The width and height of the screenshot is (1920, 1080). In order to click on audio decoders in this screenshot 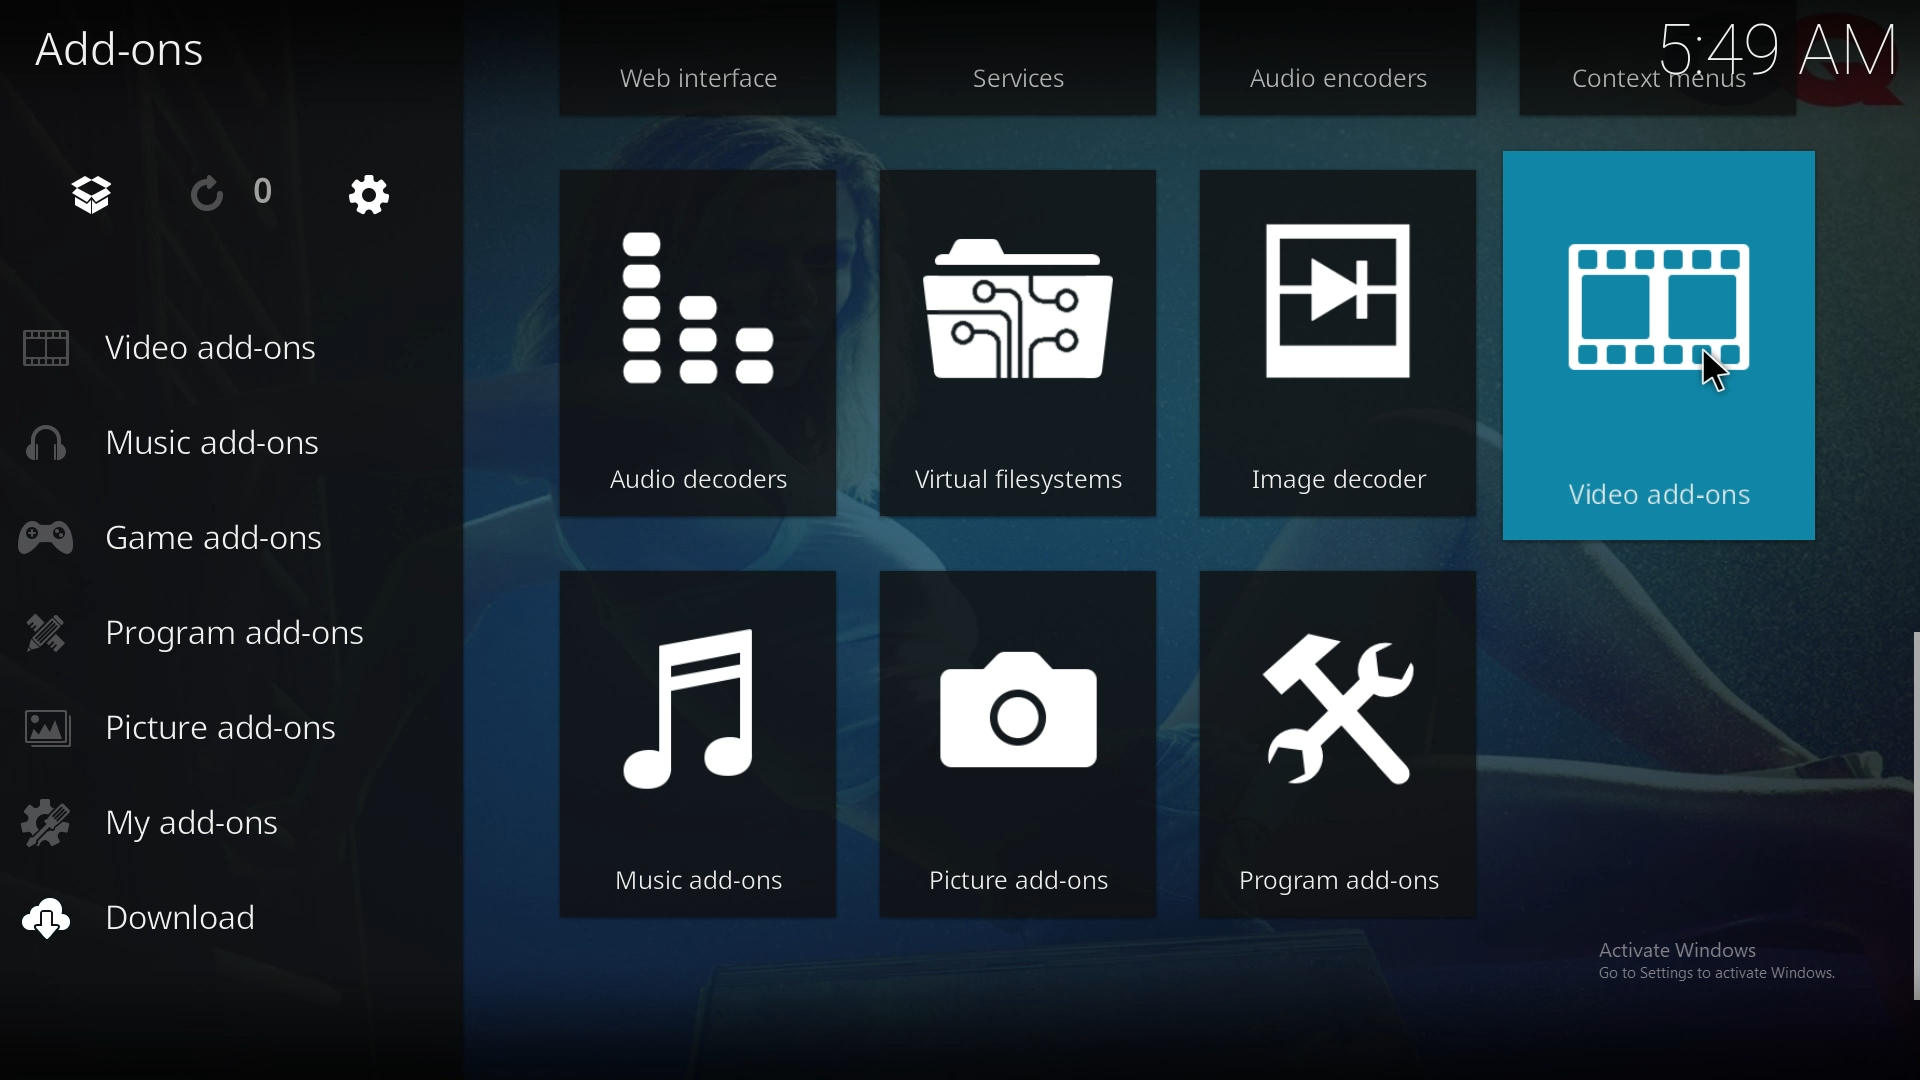, I will do `click(703, 340)`.